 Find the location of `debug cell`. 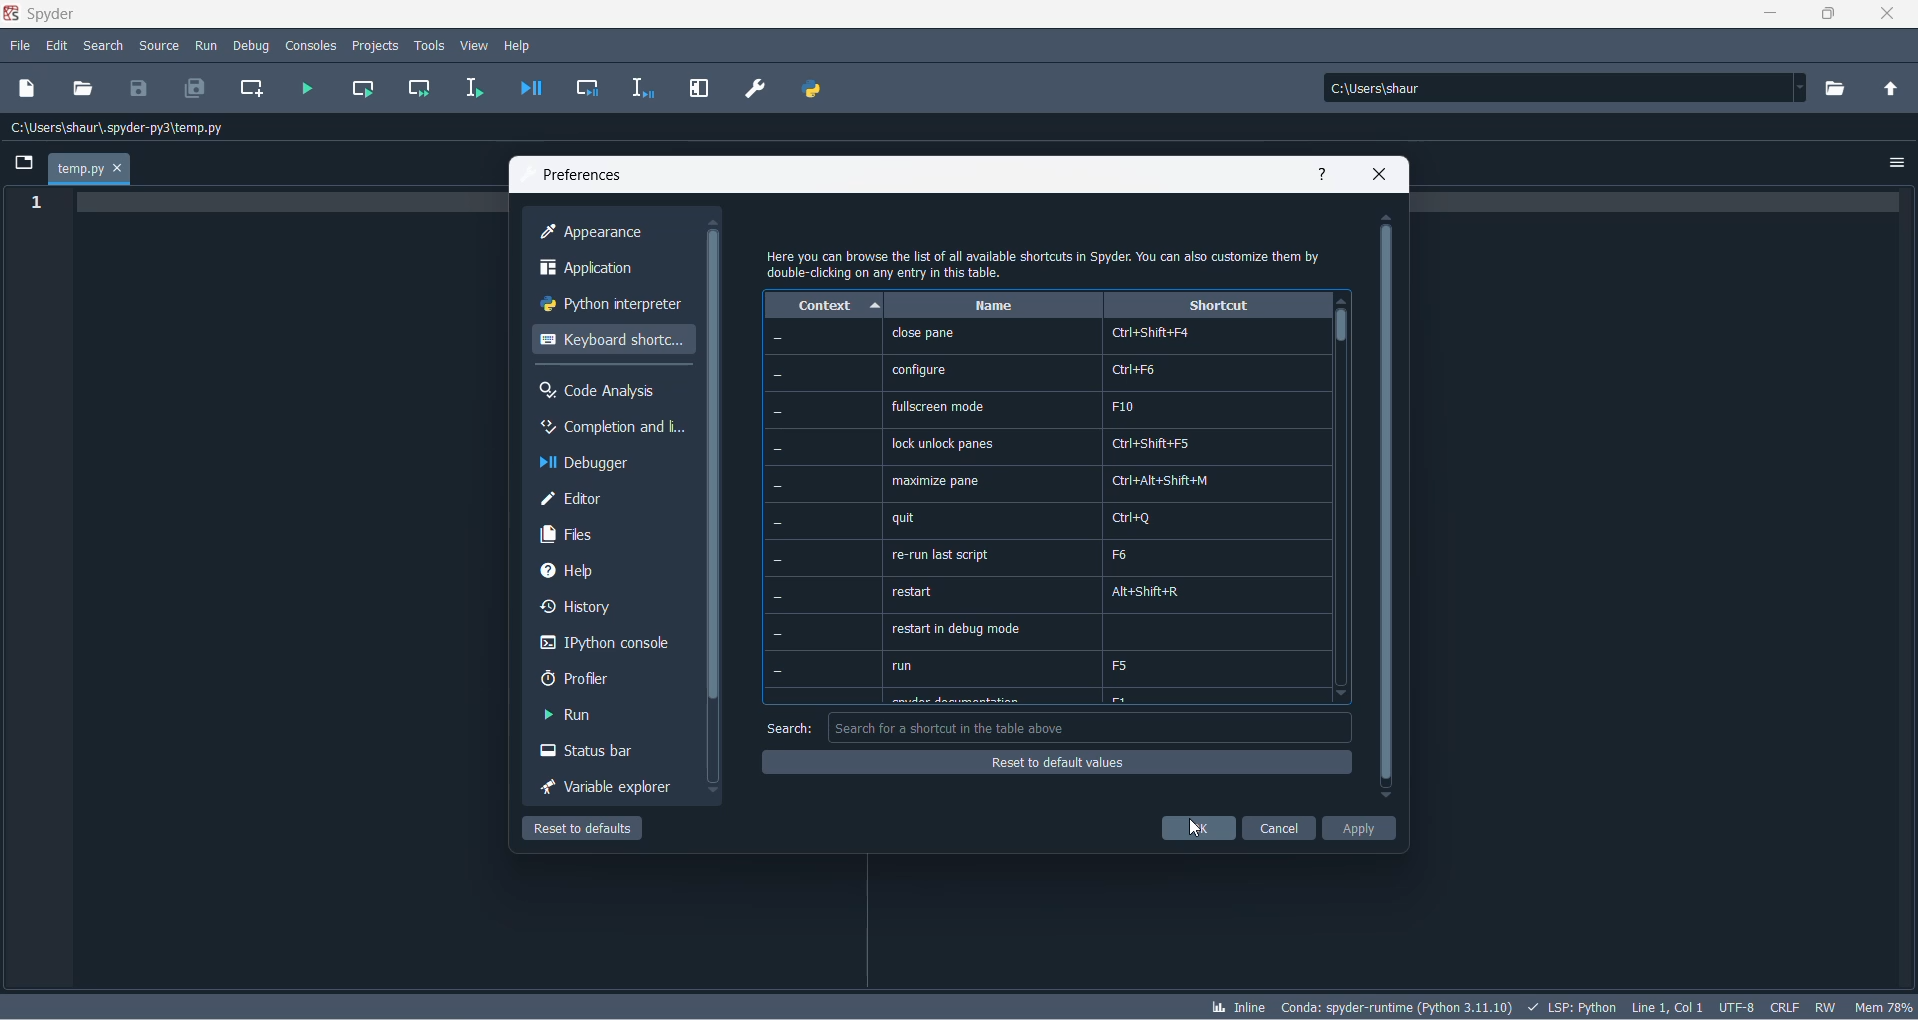

debug cell is located at coordinates (588, 90).